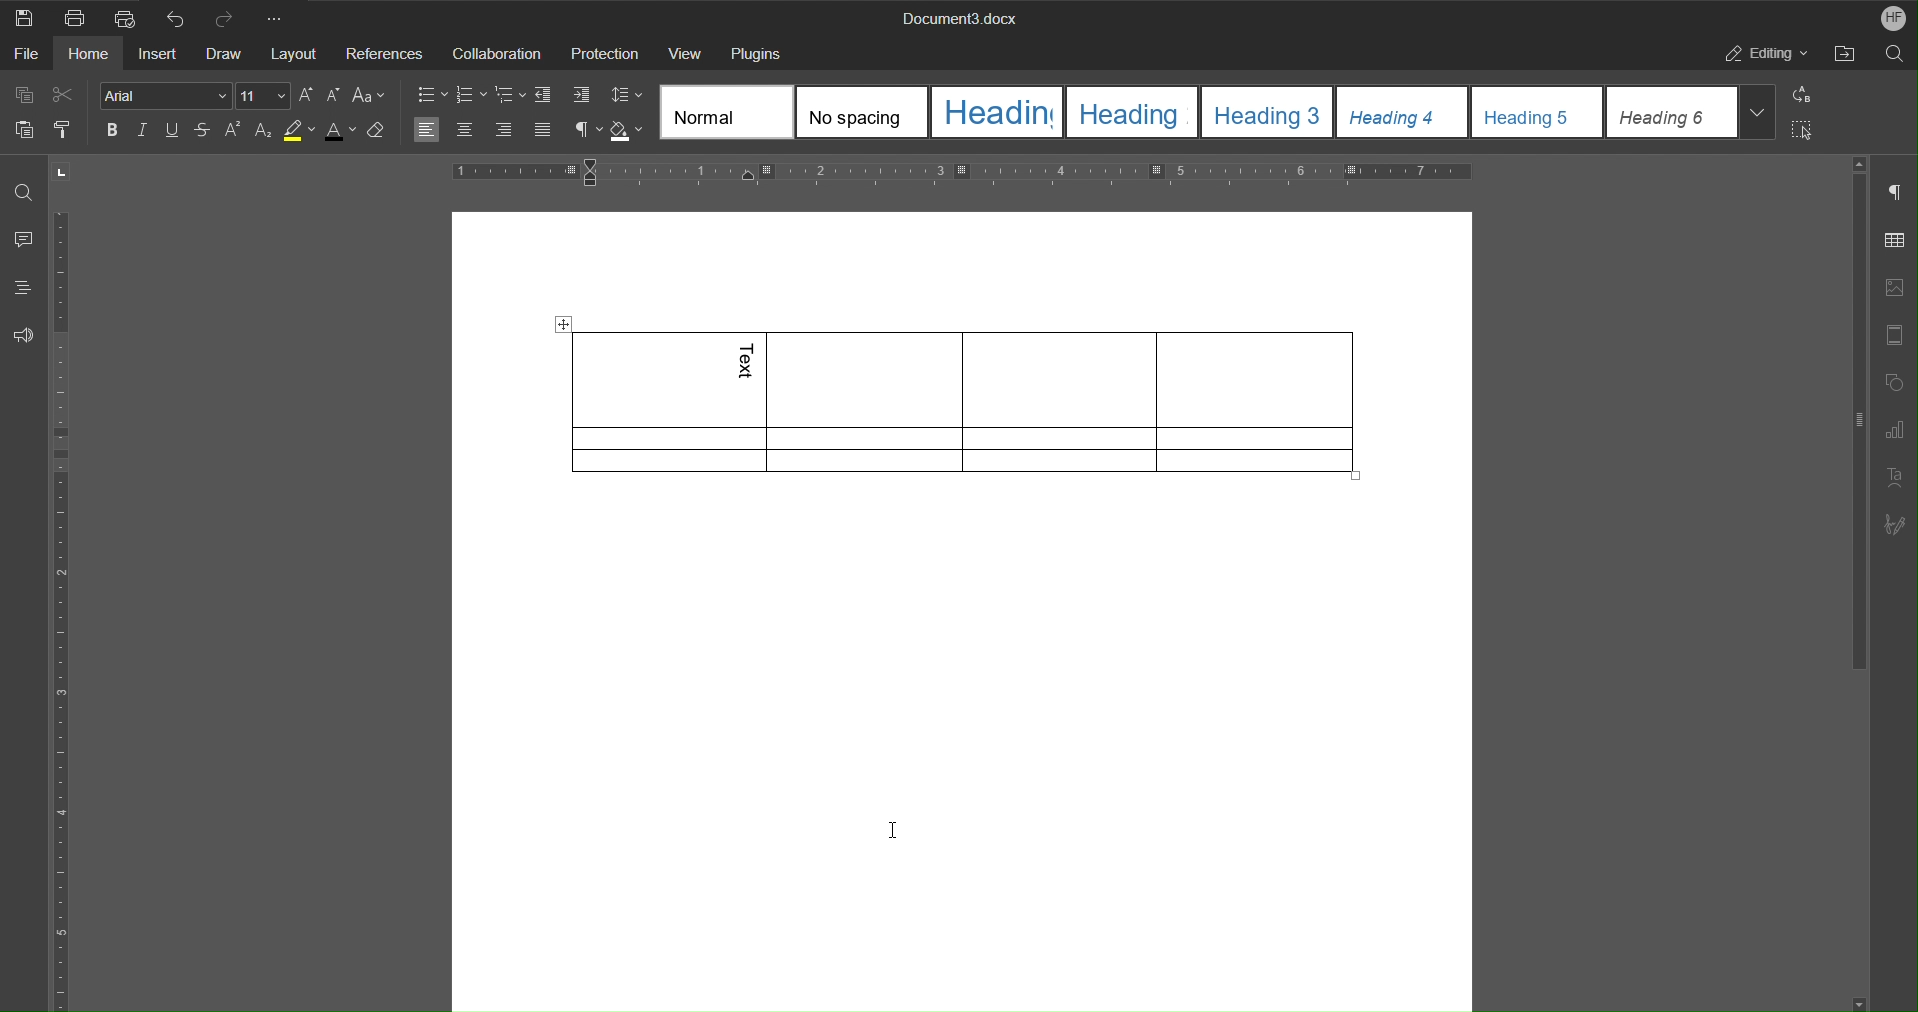  Describe the element at coordinates (296, 53) in the screenshot. I see `Layout` at that location.